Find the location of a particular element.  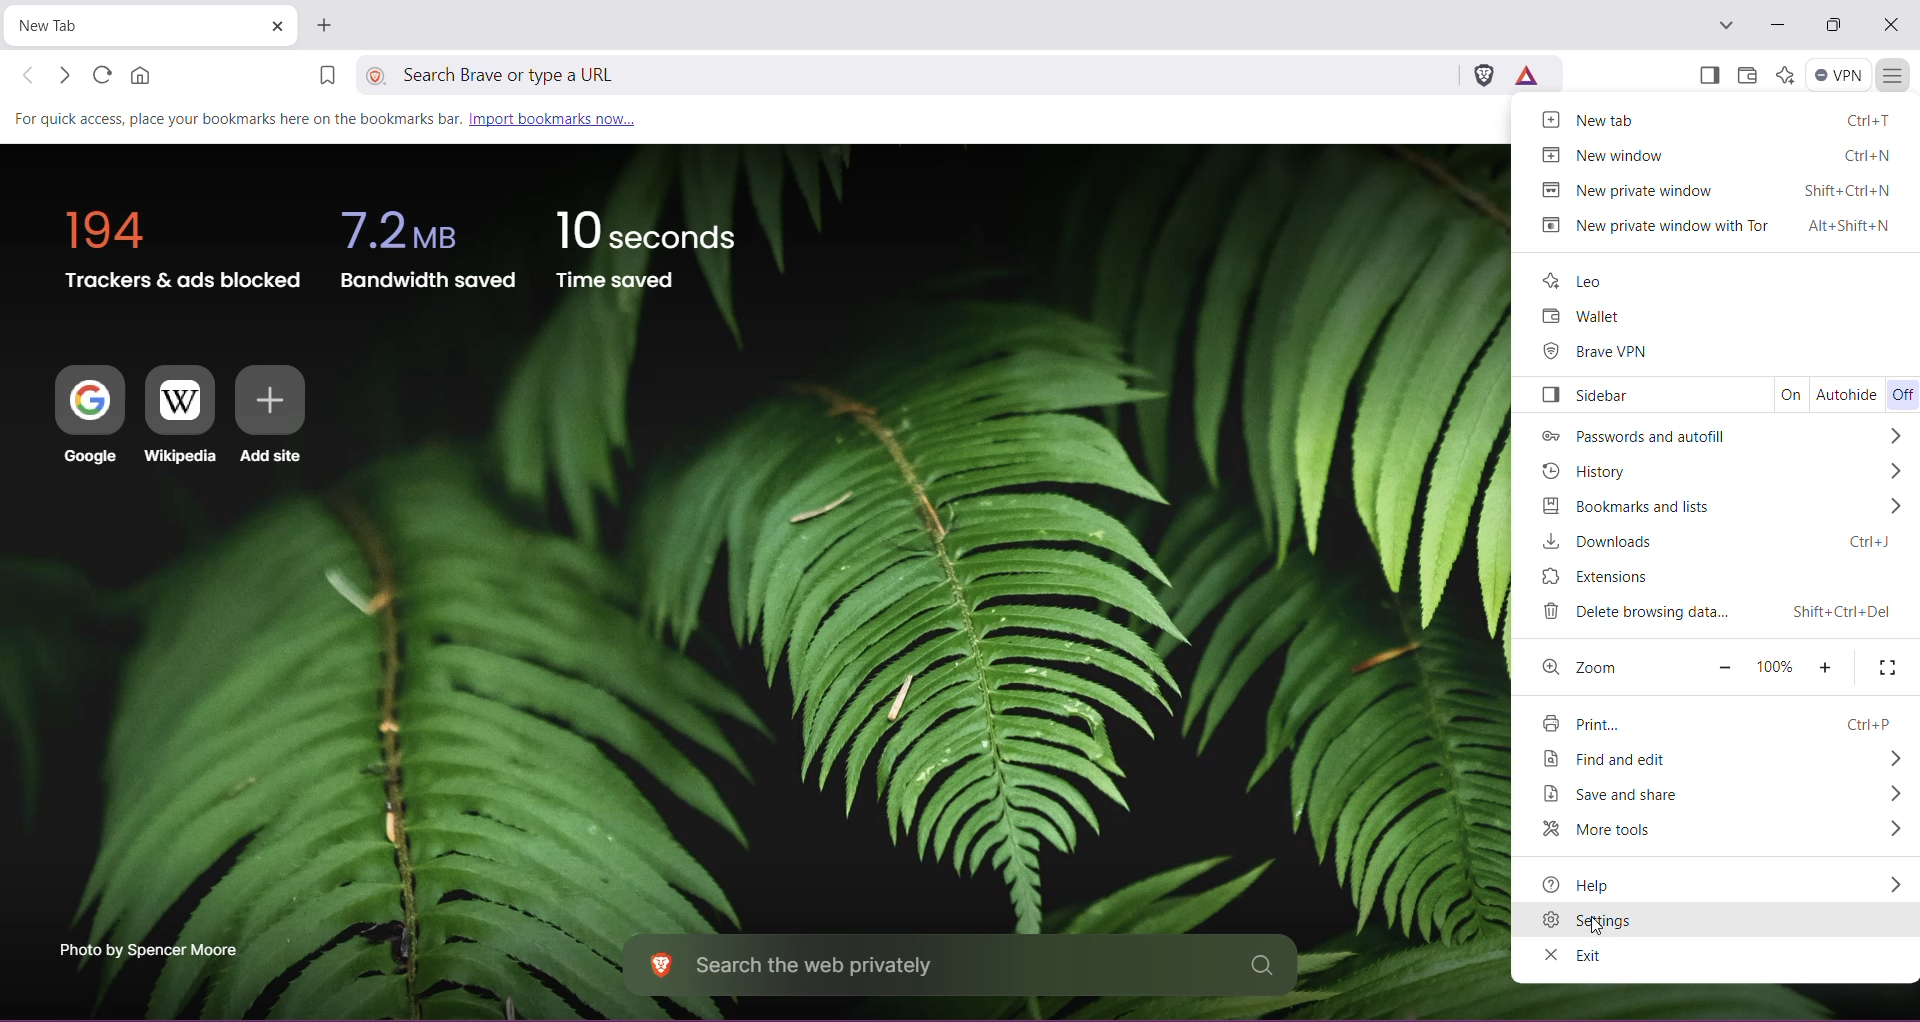

Print is located at coordinates (1718, 722).